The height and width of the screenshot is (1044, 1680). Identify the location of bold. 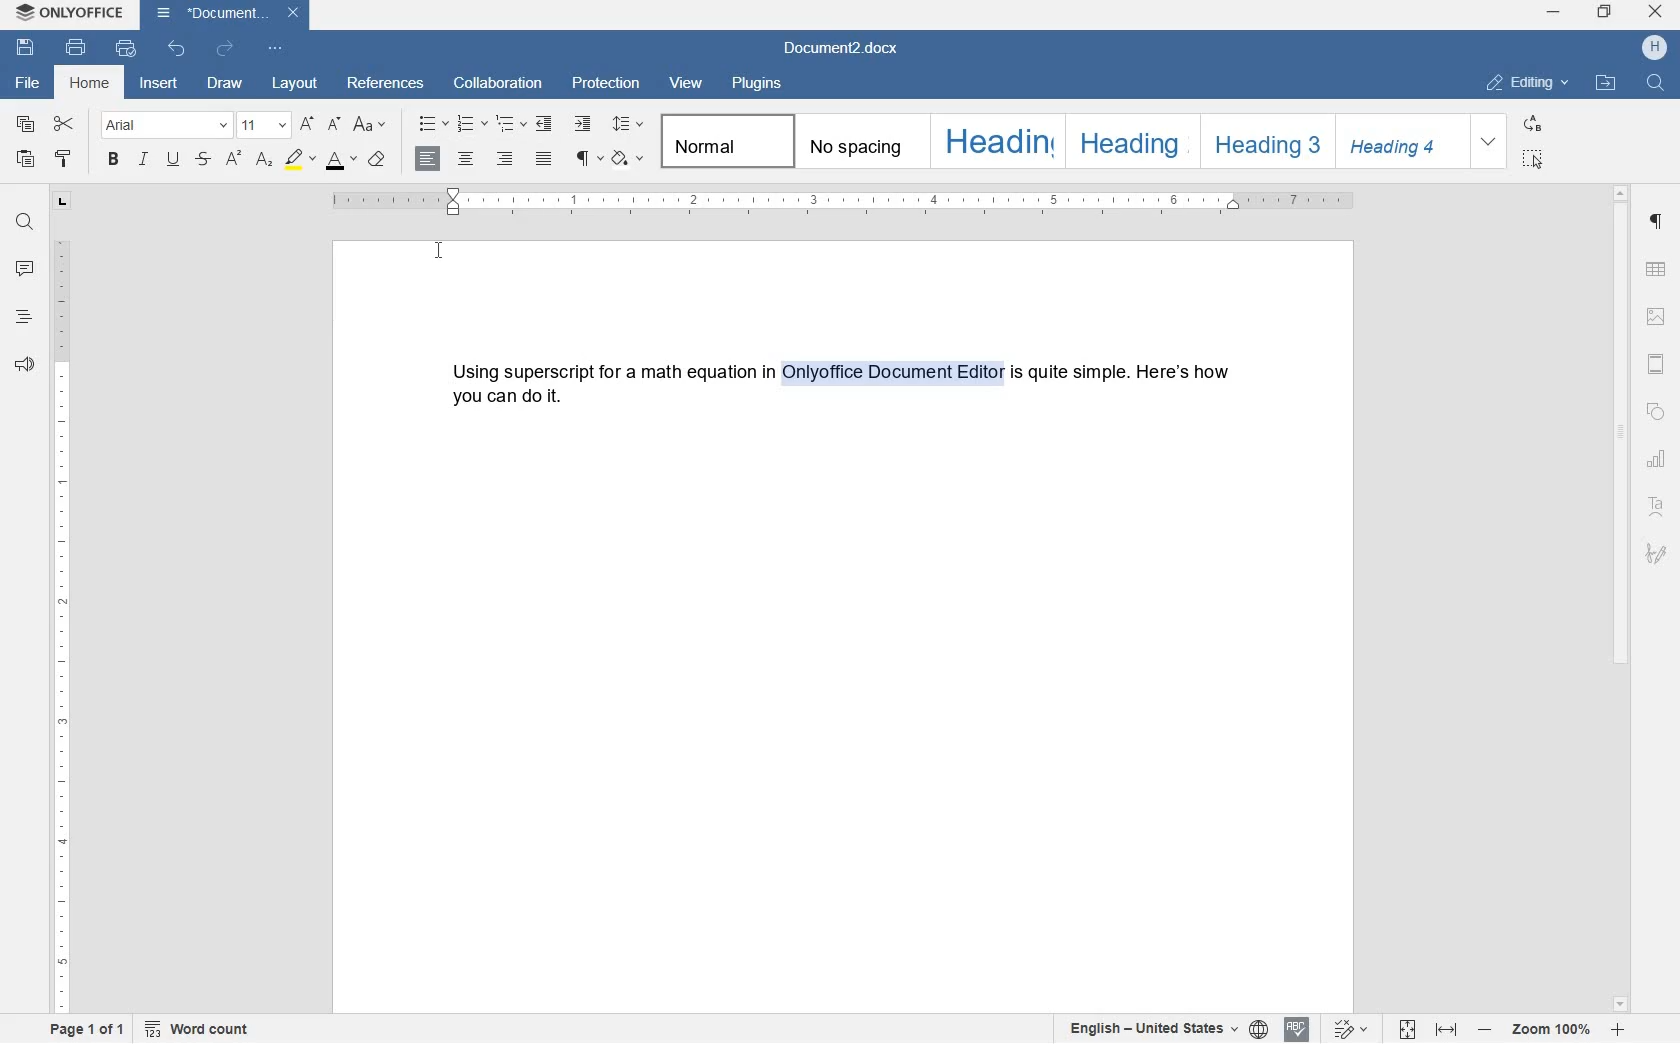
(112, 160).